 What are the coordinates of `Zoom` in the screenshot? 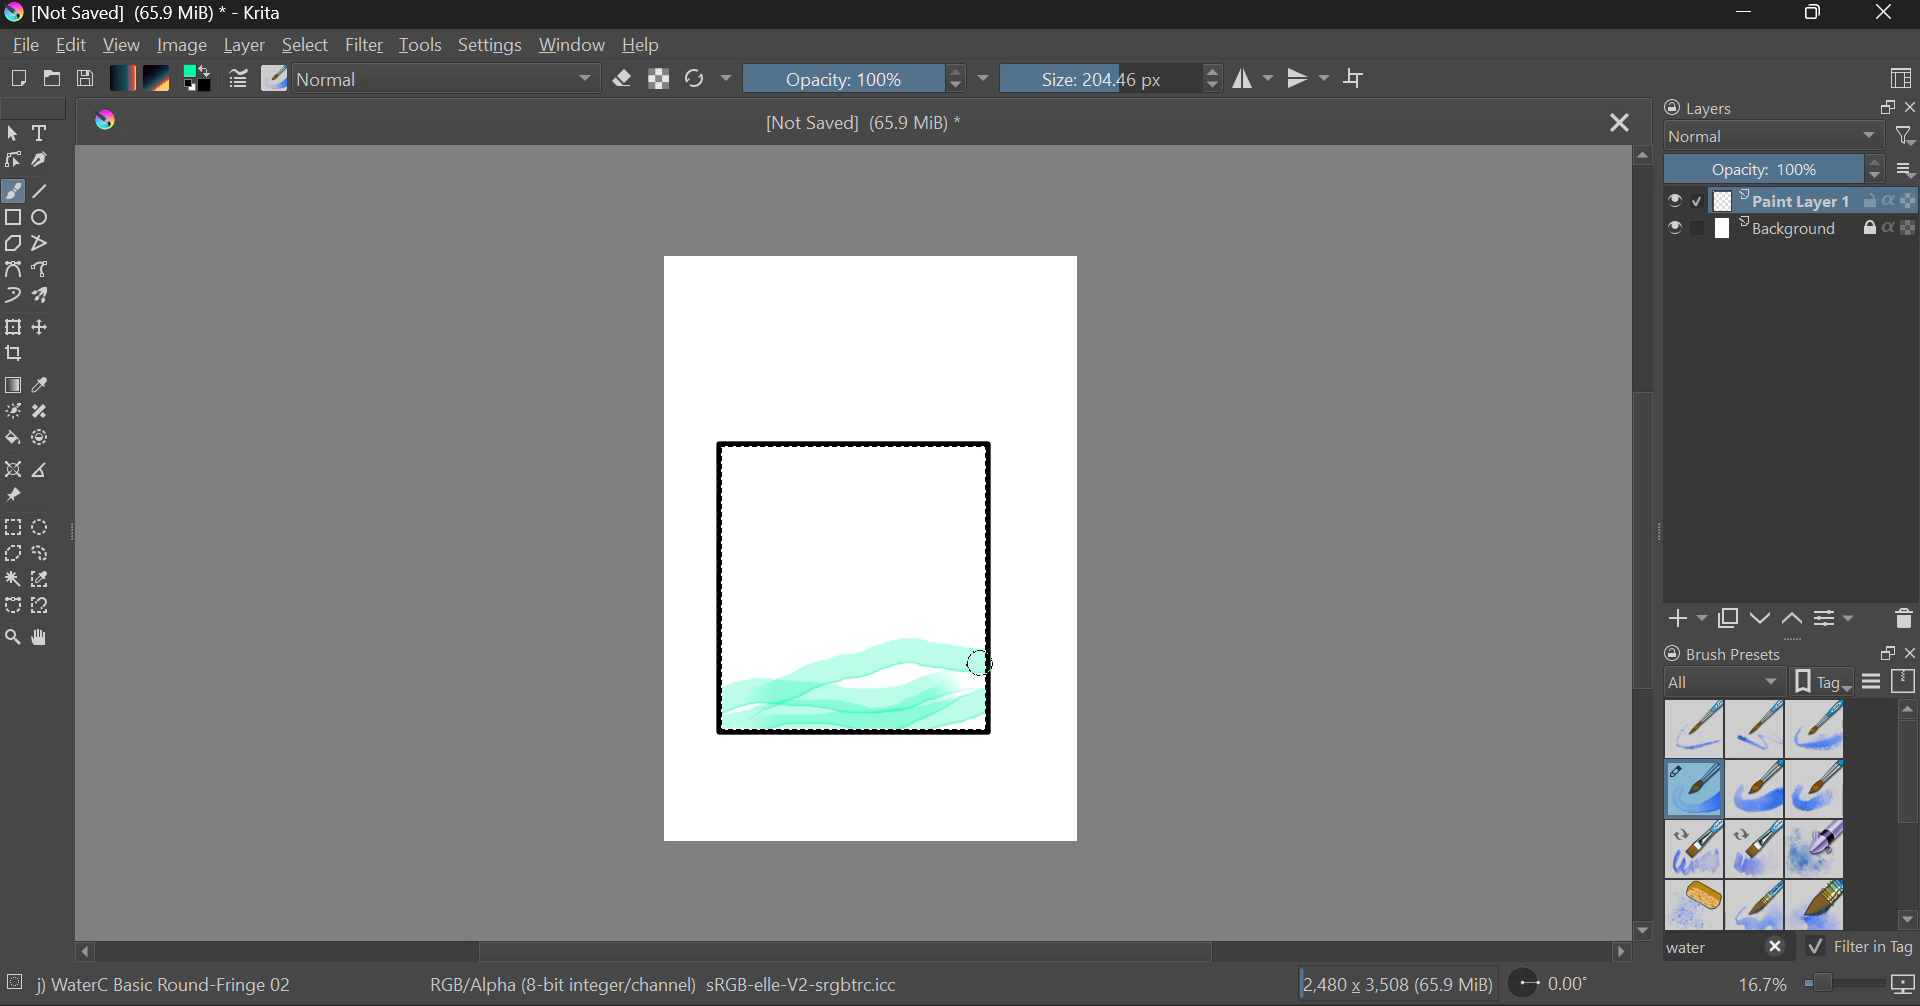 It's located at (13, 639).